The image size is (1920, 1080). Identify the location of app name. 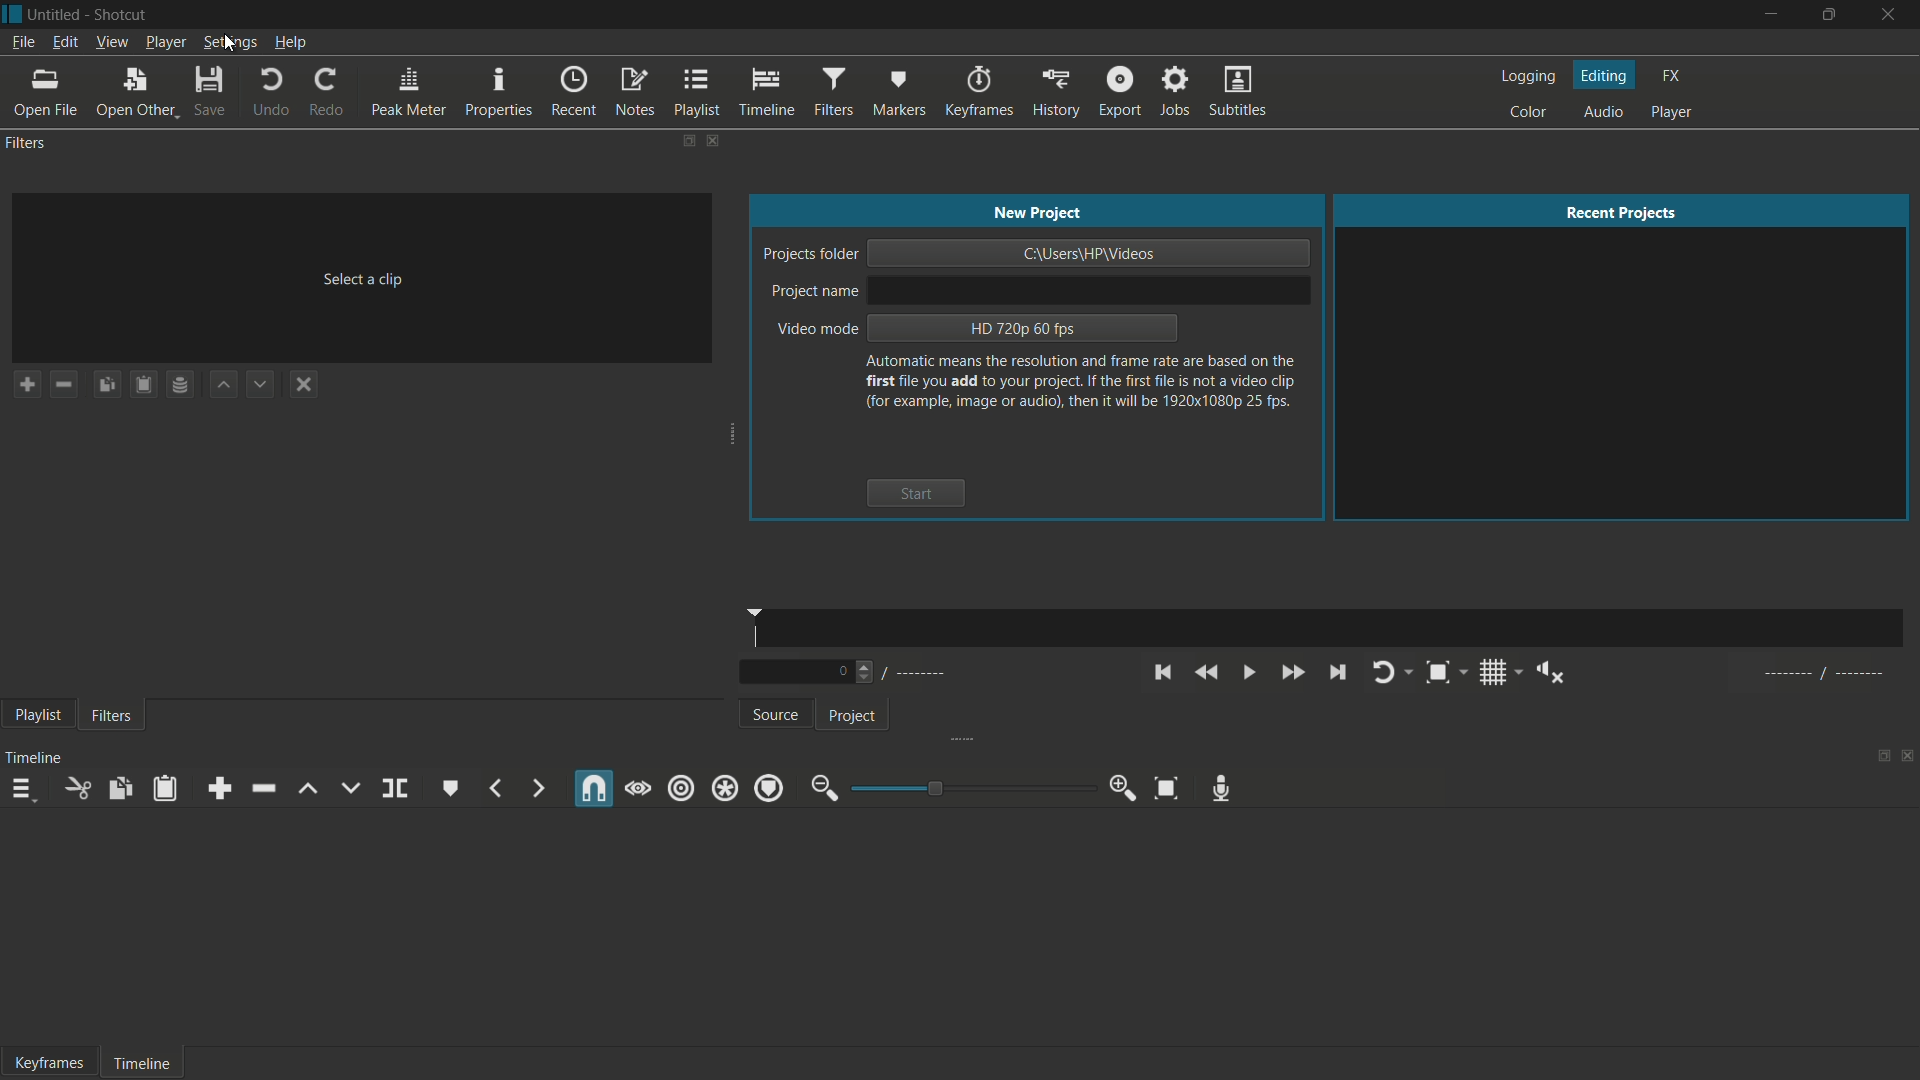
(124, 12).